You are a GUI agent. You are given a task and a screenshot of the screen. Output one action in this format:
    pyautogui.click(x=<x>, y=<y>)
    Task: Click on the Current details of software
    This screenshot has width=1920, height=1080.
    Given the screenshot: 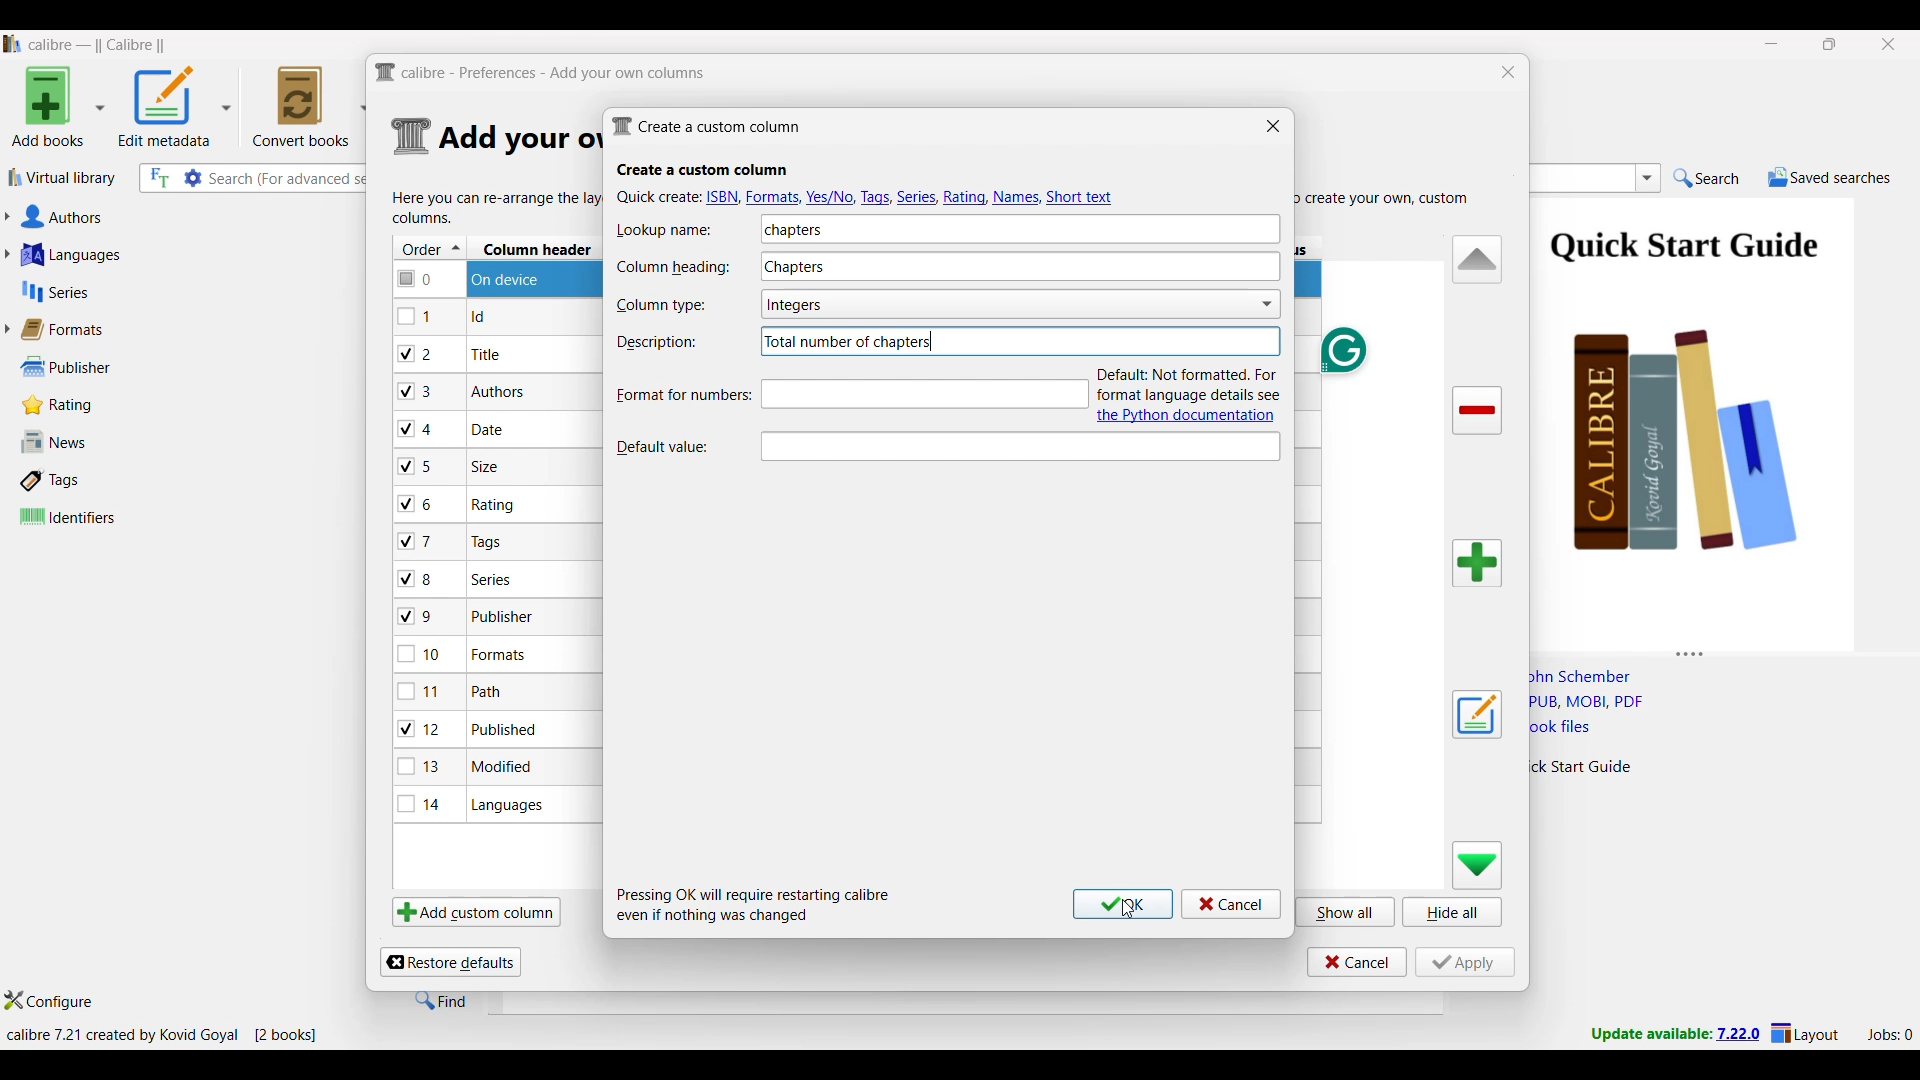 What is the action you would take?
    pyautogui.click(x=161, y=1035)
    